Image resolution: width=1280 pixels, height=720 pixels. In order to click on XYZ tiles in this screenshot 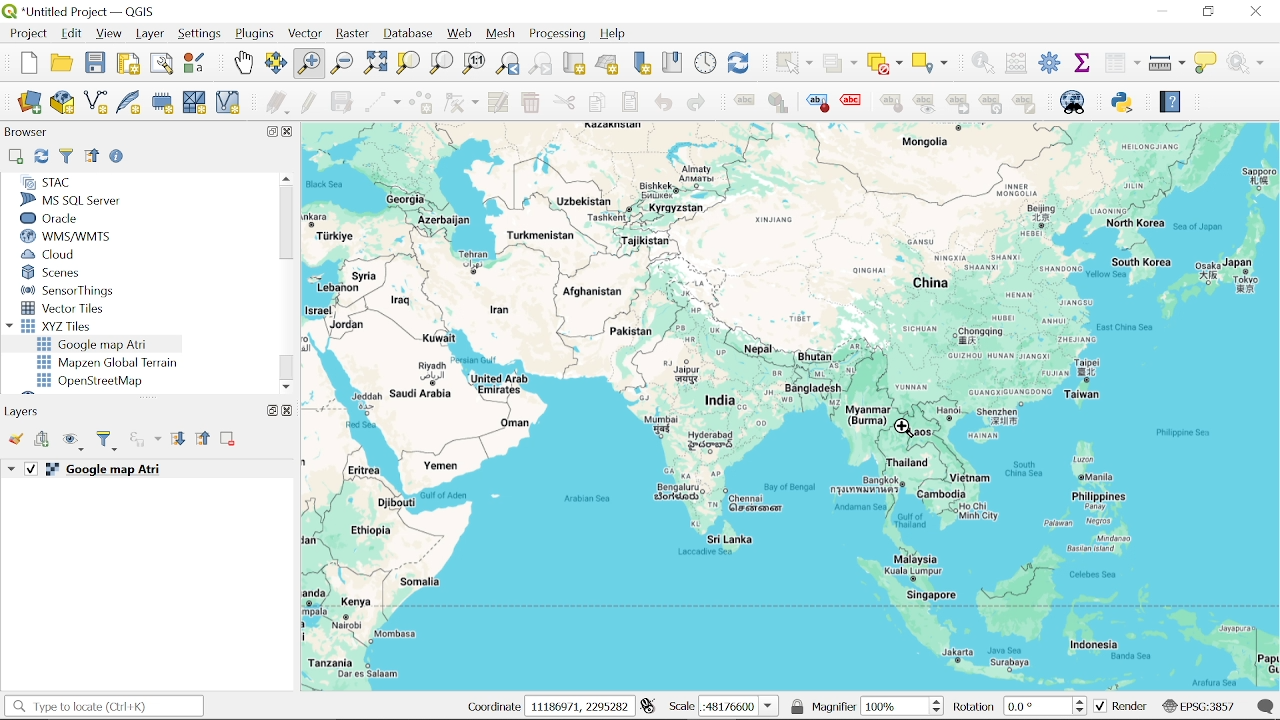, I will do `click(62, 326)`.